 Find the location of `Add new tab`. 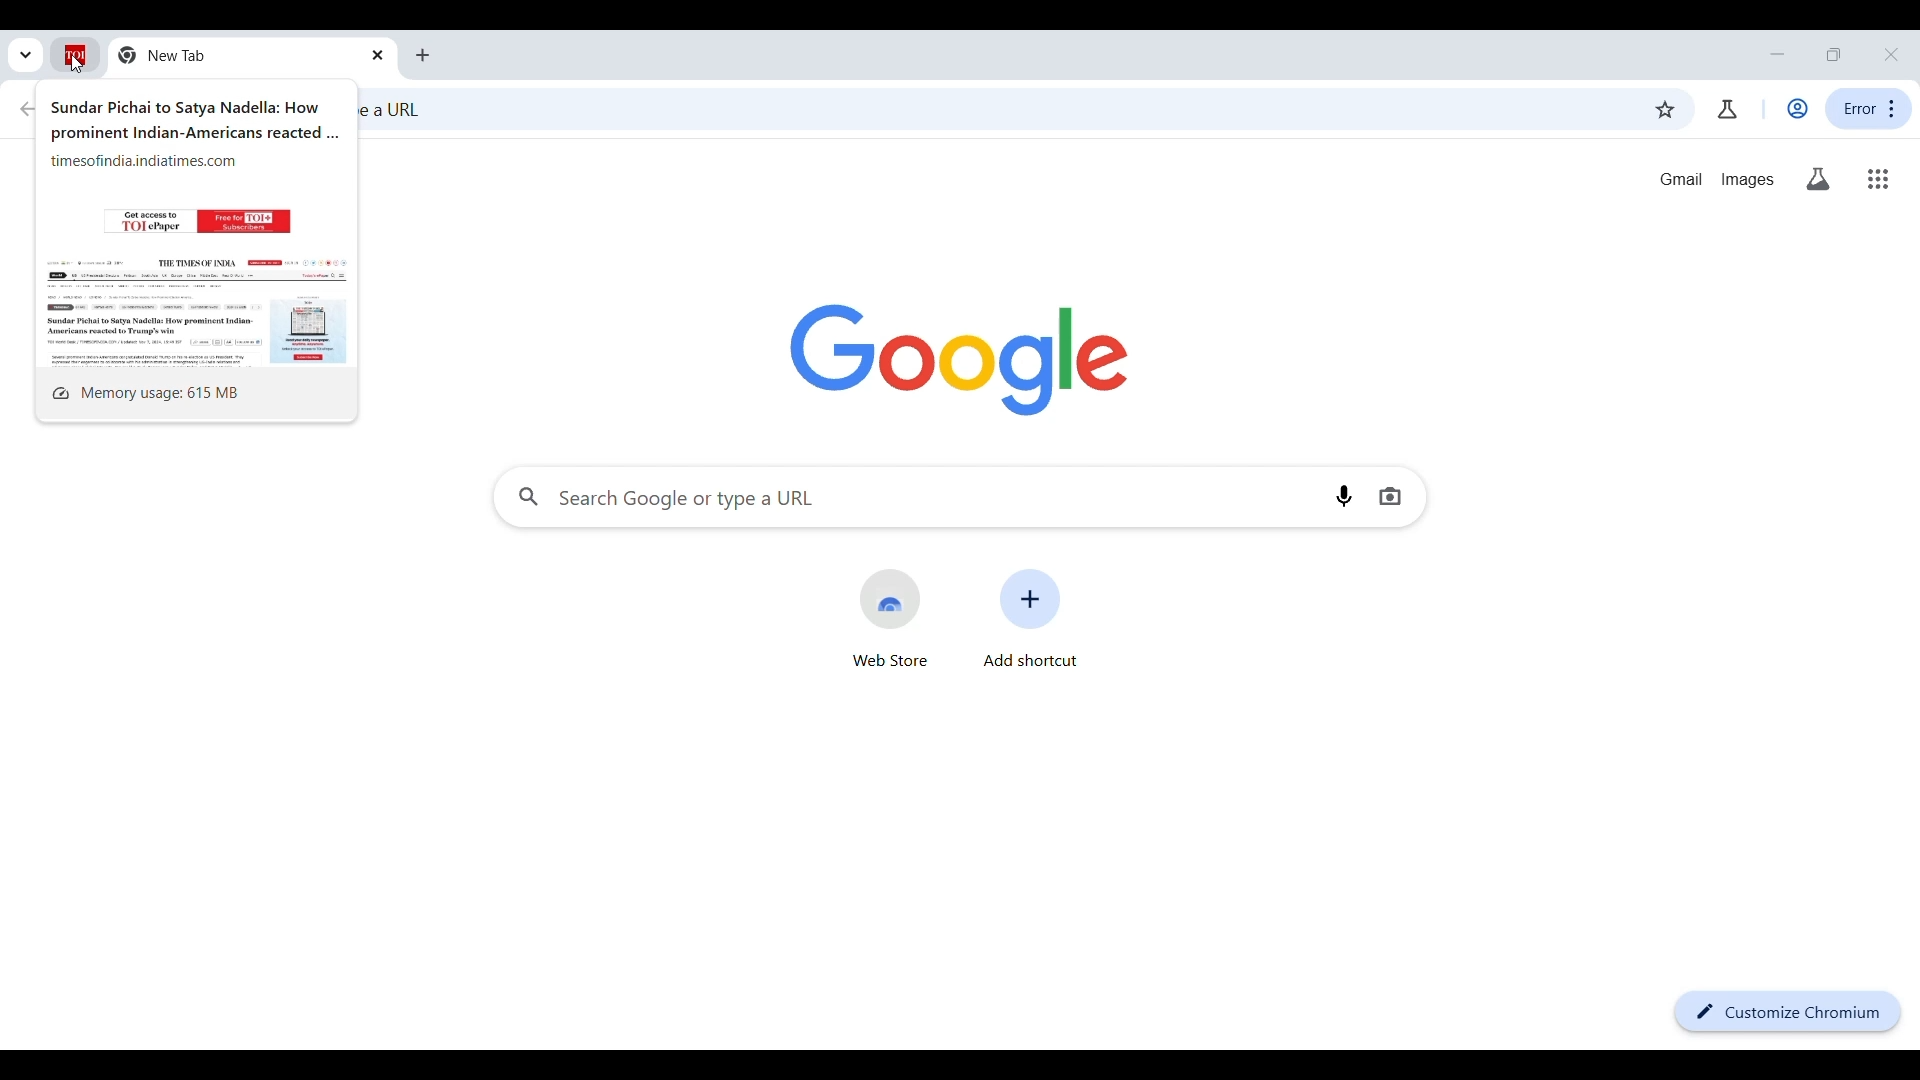

Add new tab is located at coordinates (424, 55).